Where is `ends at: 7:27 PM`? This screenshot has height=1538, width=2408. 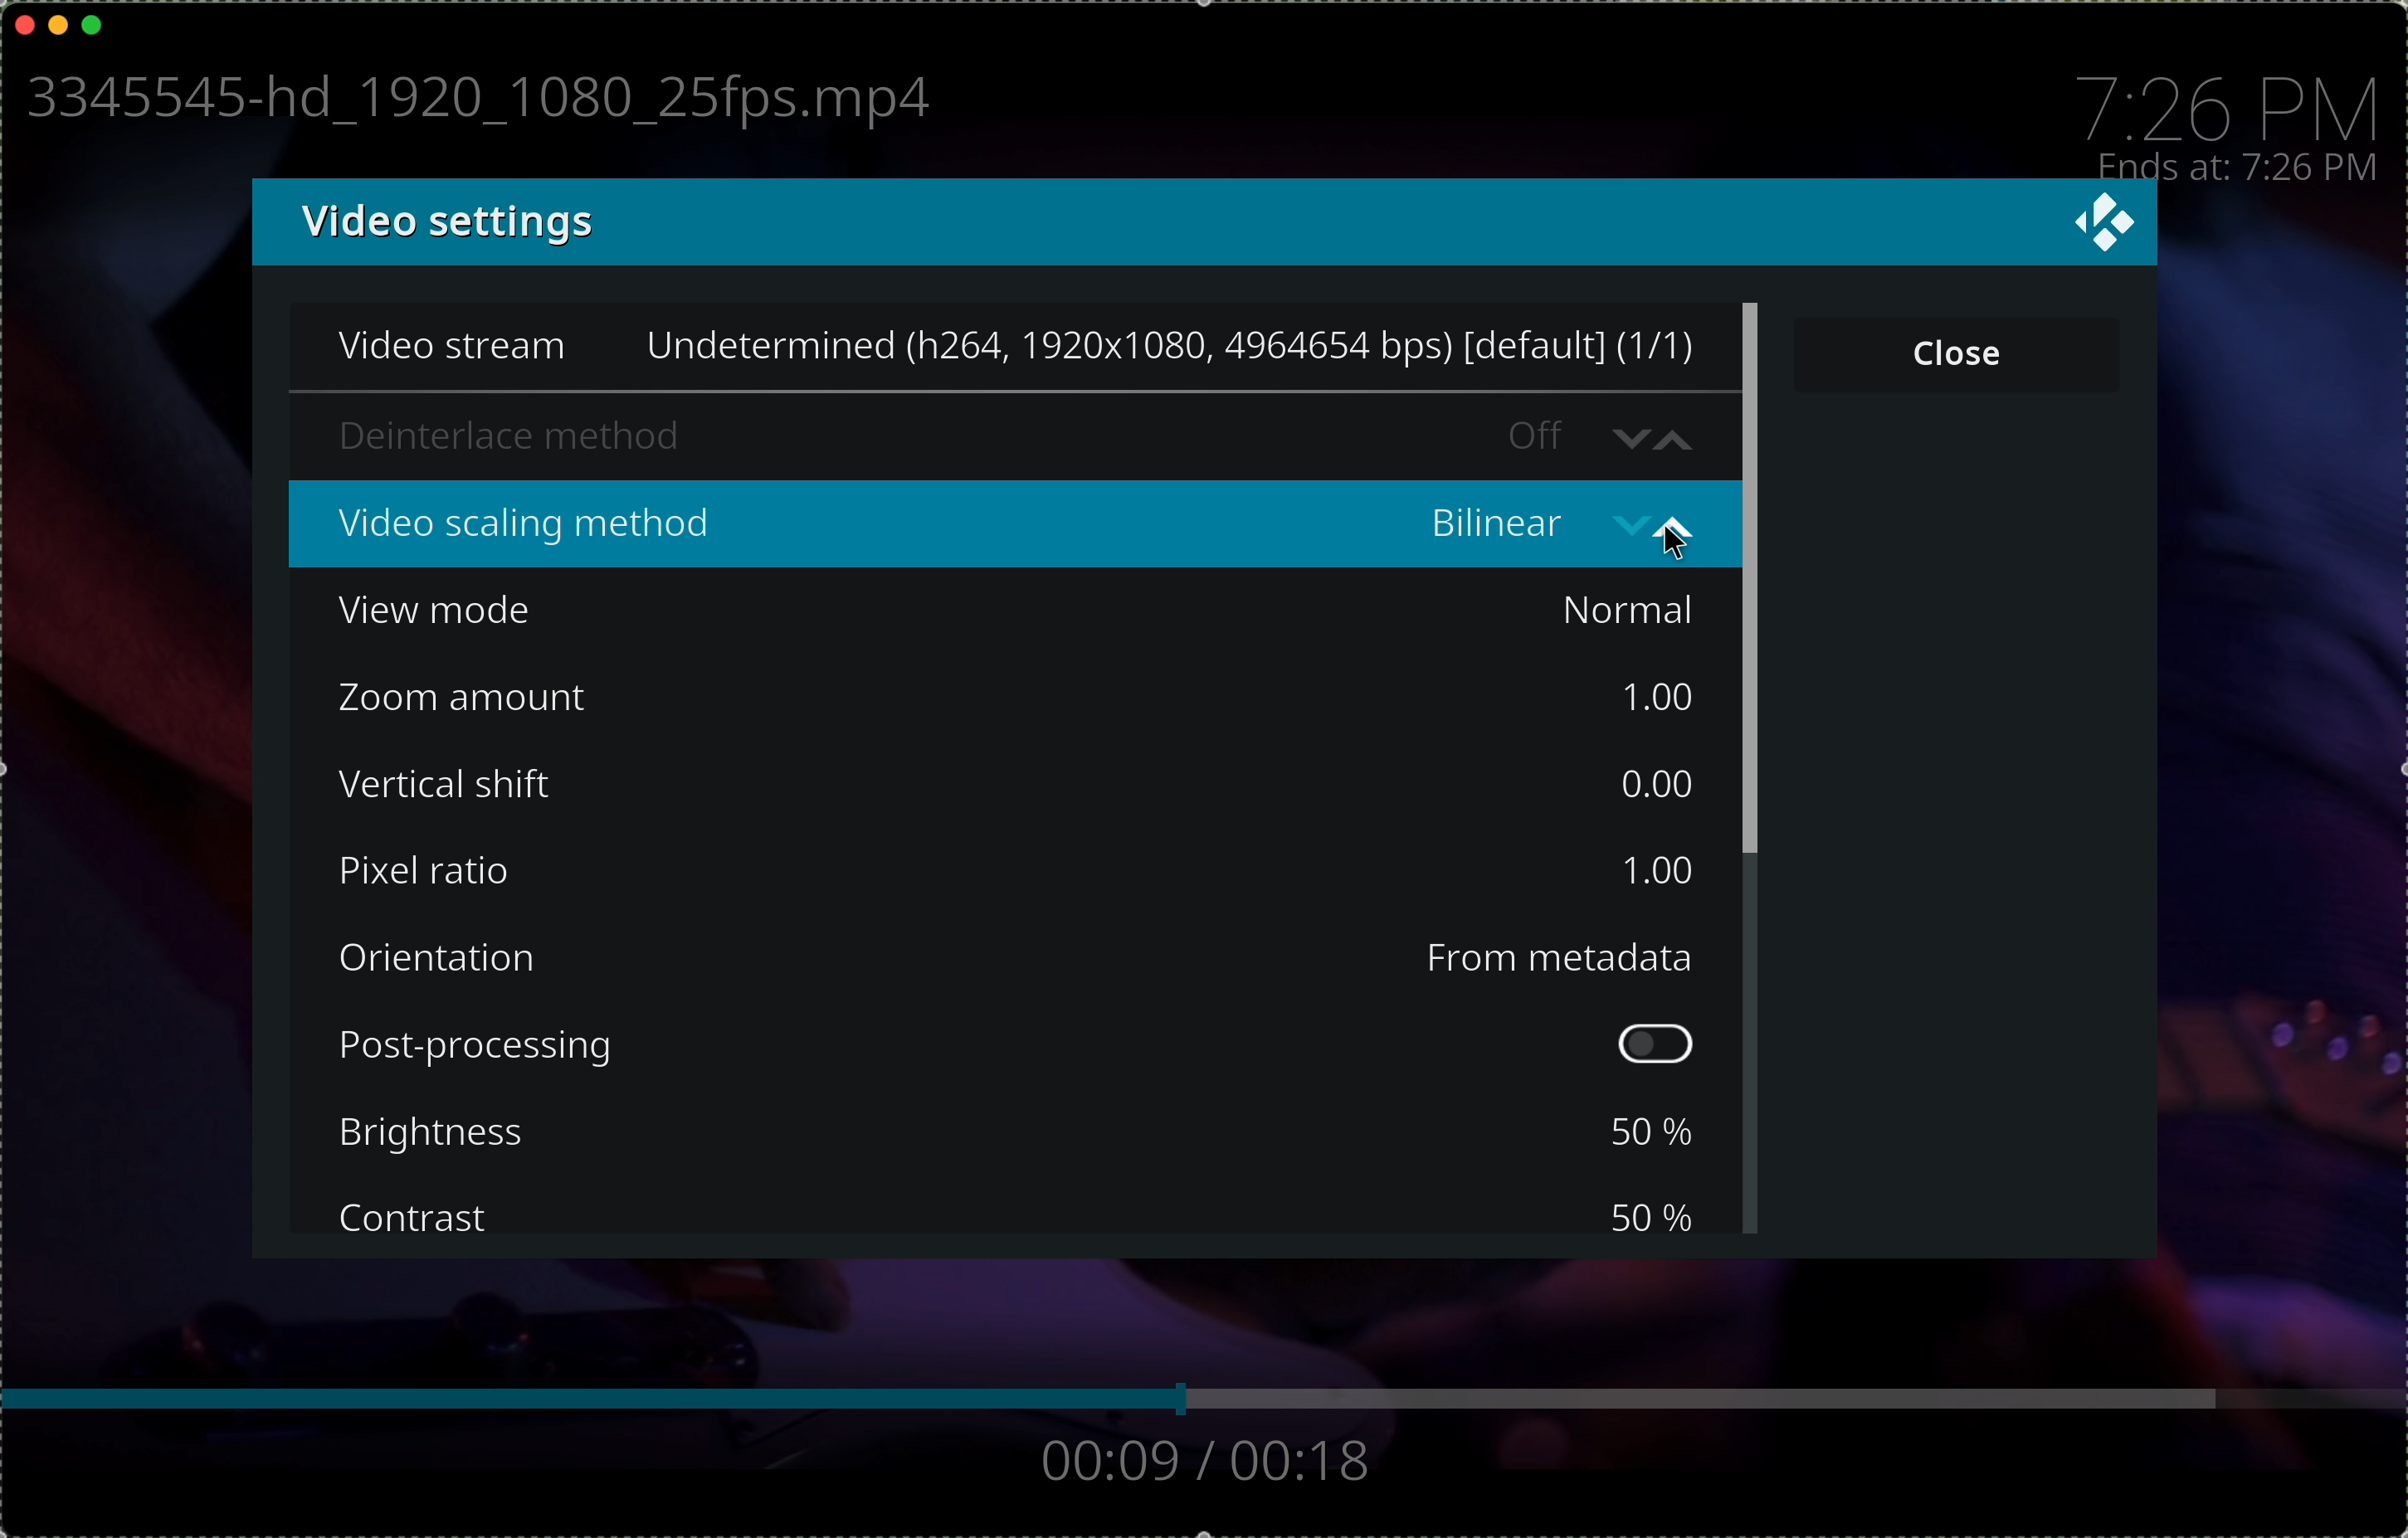 ends at: 7:27 PM is located at coordinates (2238, 169).